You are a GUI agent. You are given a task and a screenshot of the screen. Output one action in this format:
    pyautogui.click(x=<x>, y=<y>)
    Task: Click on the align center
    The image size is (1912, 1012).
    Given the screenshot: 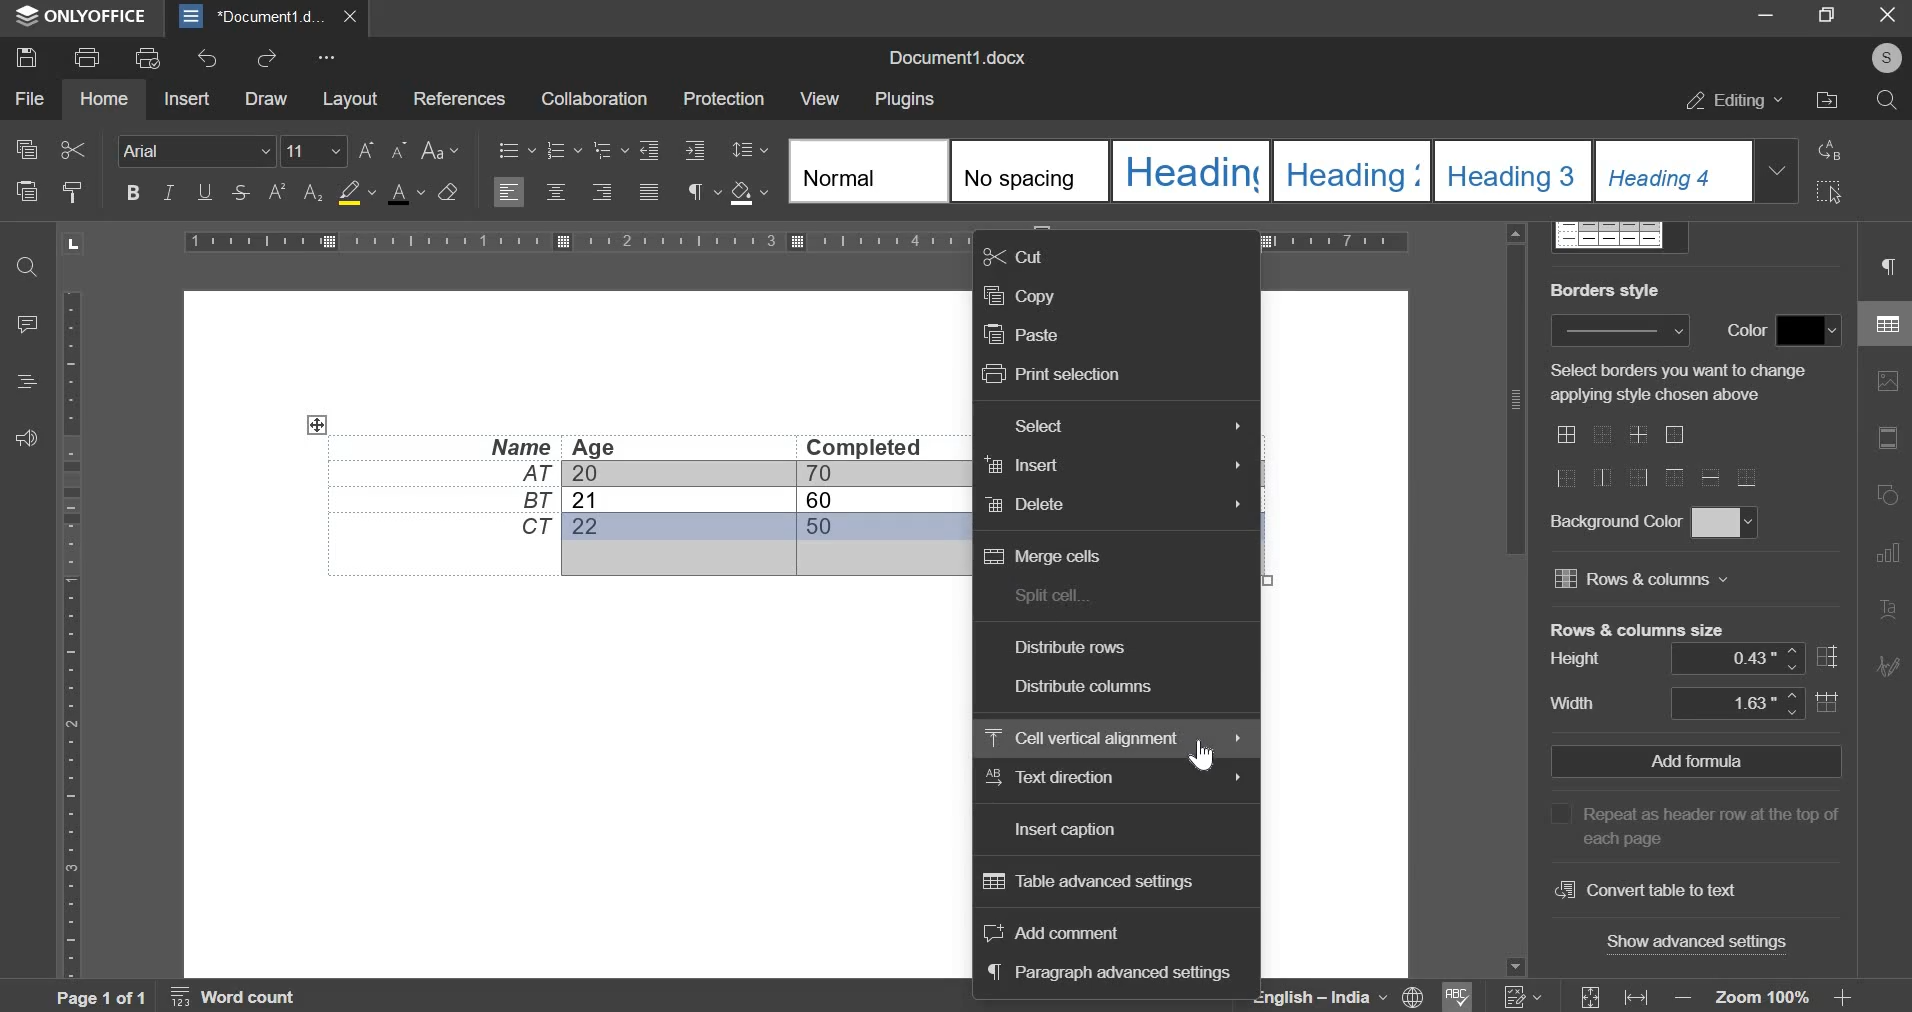 What is the action you would take?
    pyautogui.click(x=558, y=191)
    